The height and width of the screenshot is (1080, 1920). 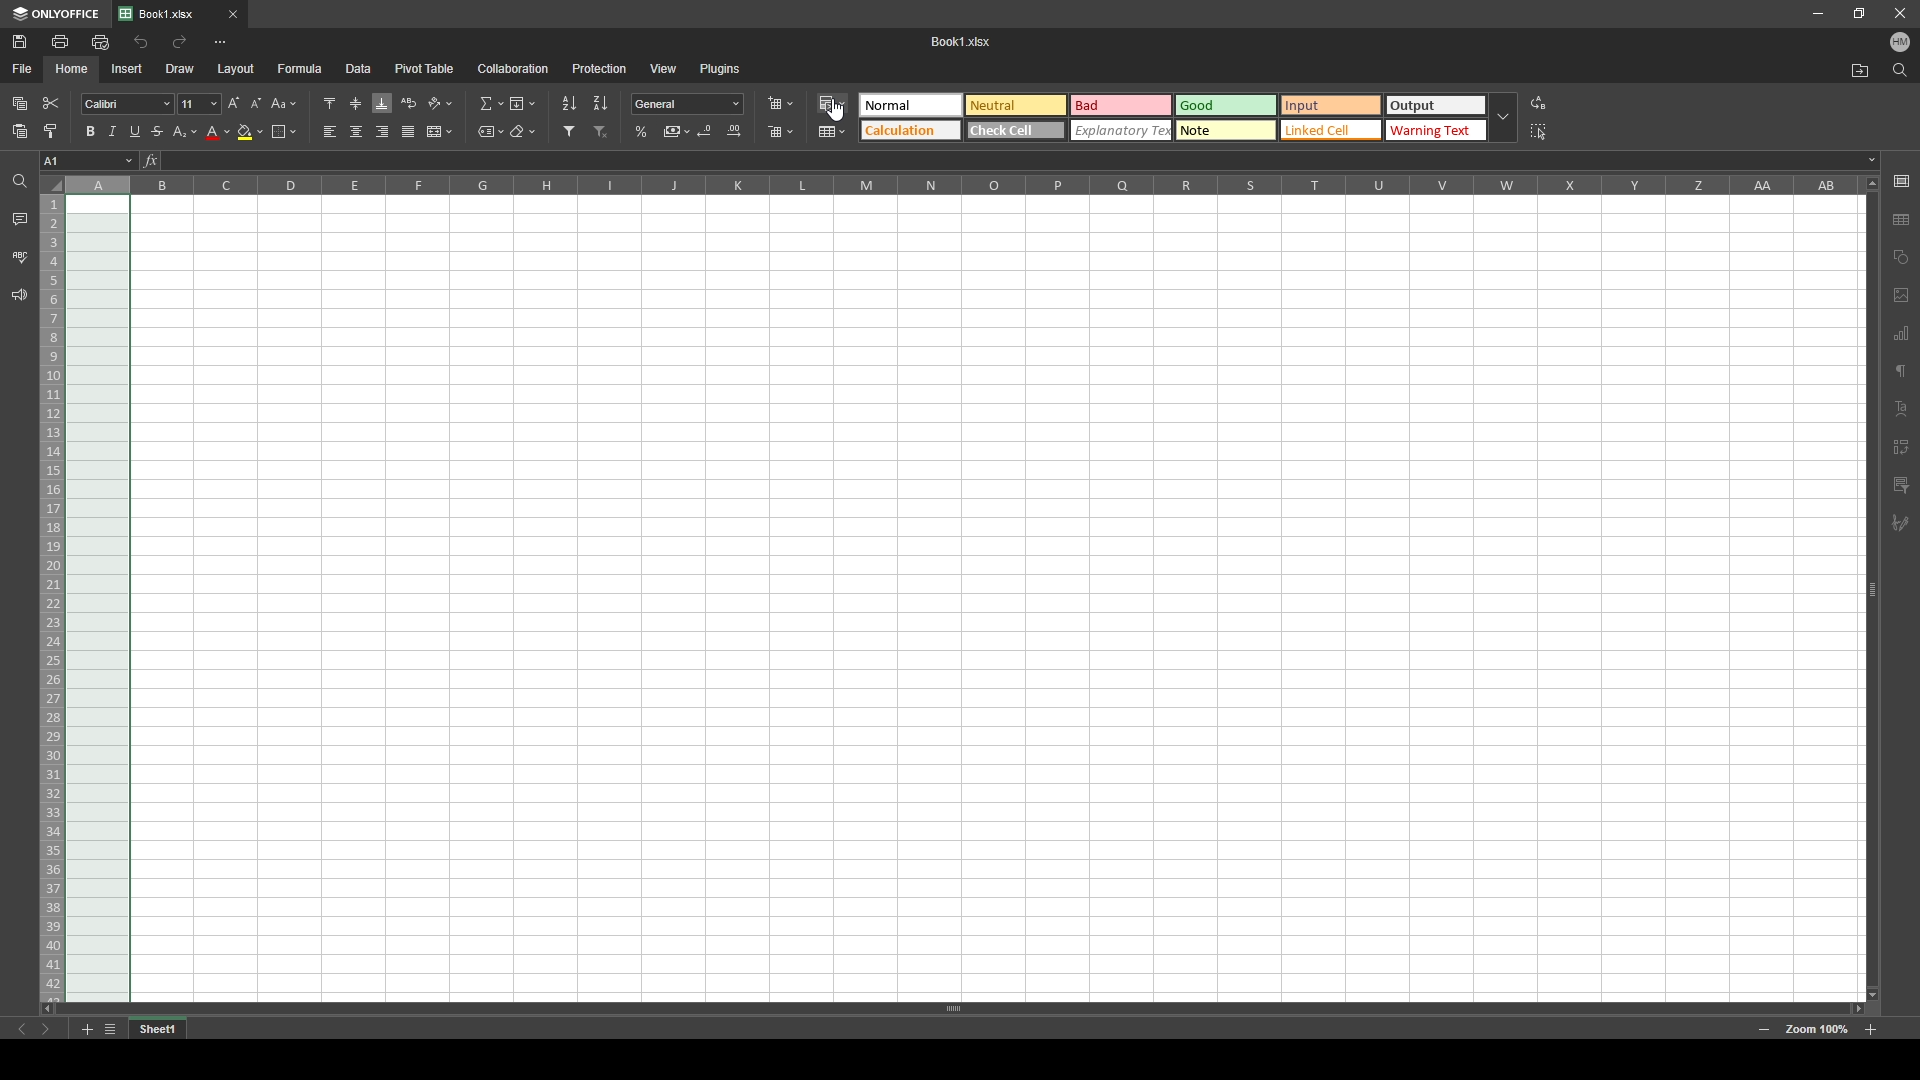 What do you see at coordinates (87, 160) in the screenshot?
I see `chosen cell` at bounding box center [87, 160].